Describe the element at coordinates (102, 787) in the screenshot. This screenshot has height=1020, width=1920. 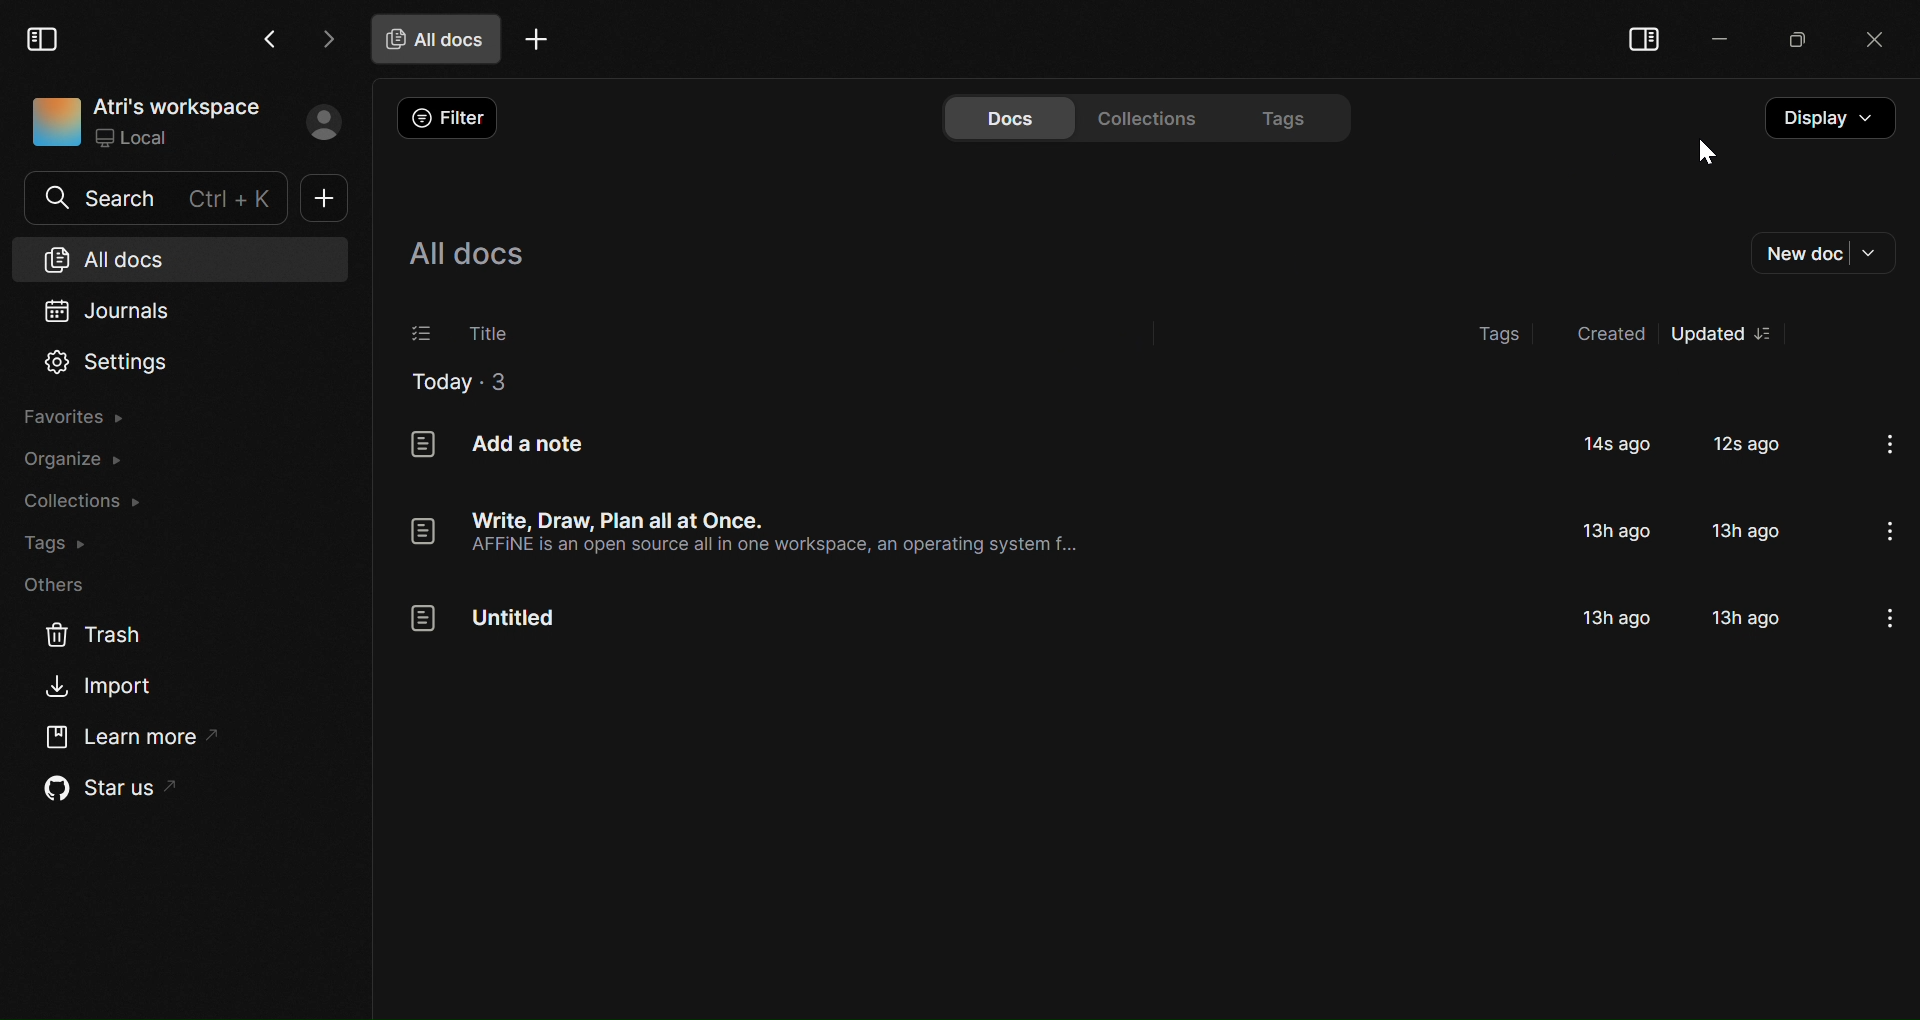
I see `Star us` at that location.